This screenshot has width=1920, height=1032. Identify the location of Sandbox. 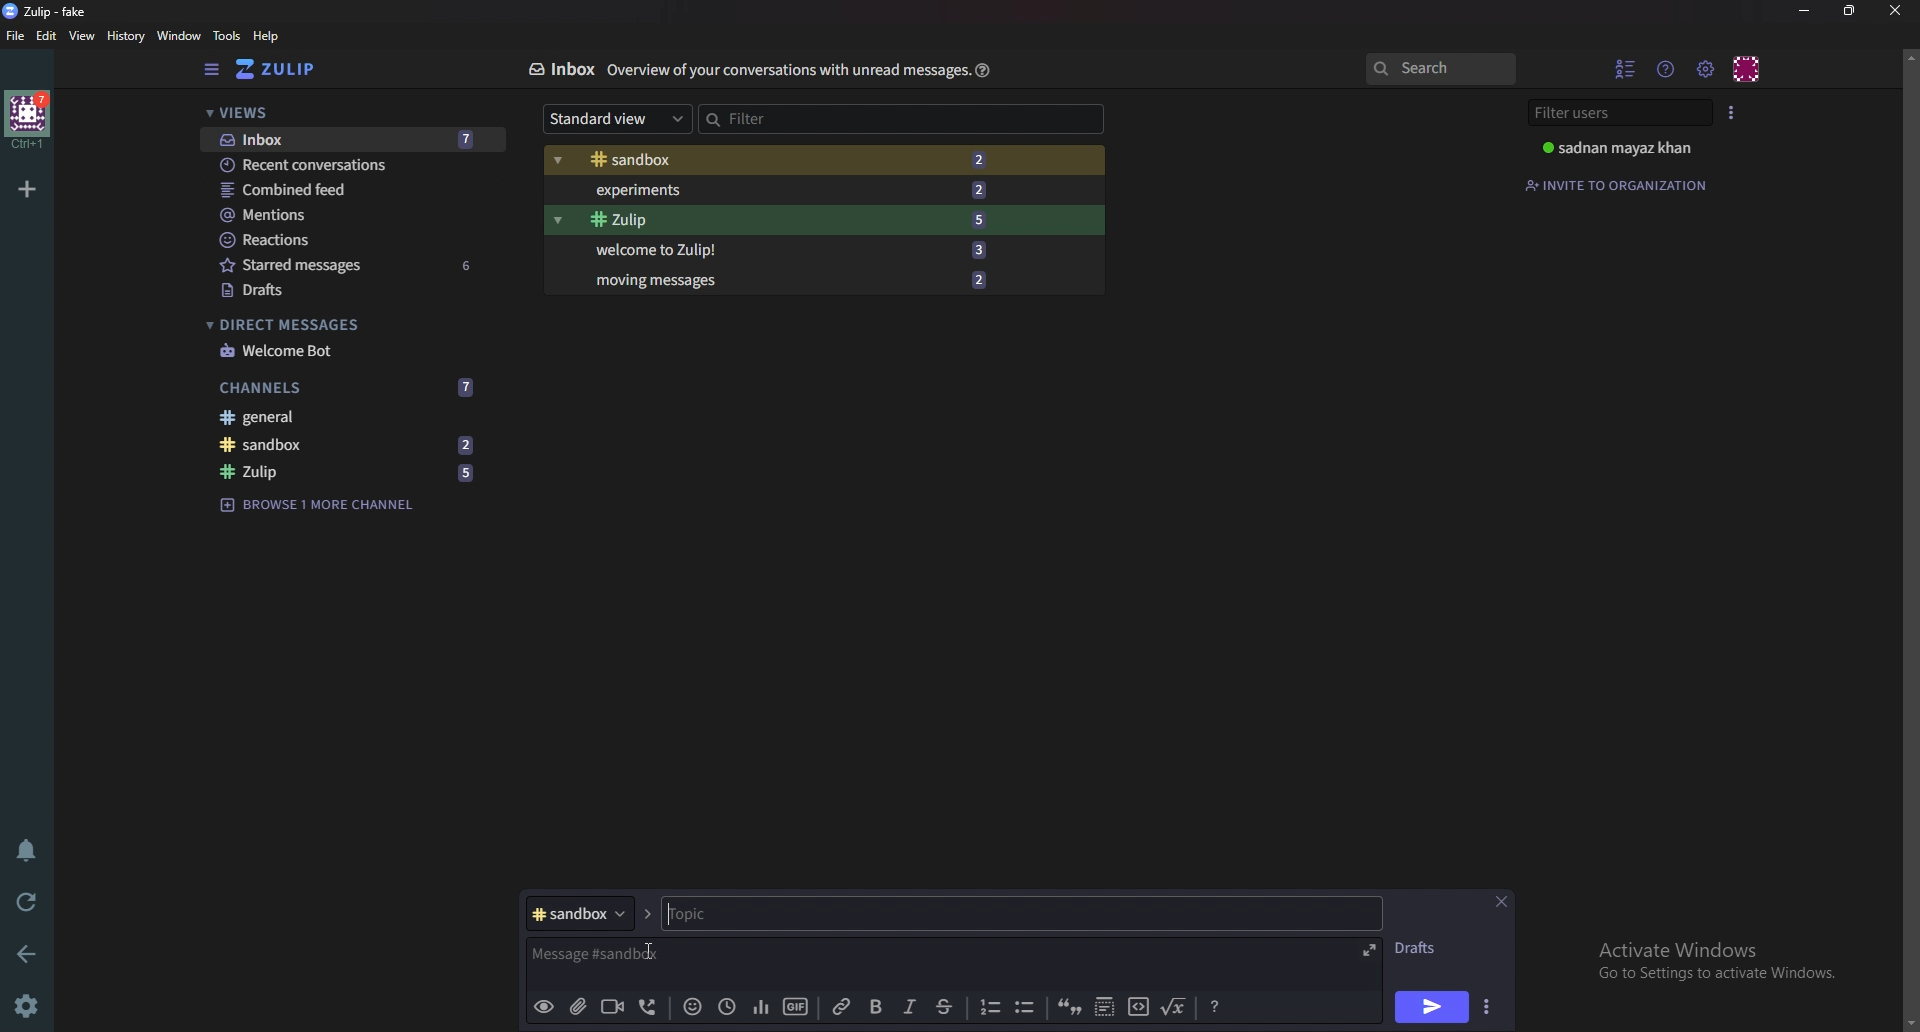
(347, 443).